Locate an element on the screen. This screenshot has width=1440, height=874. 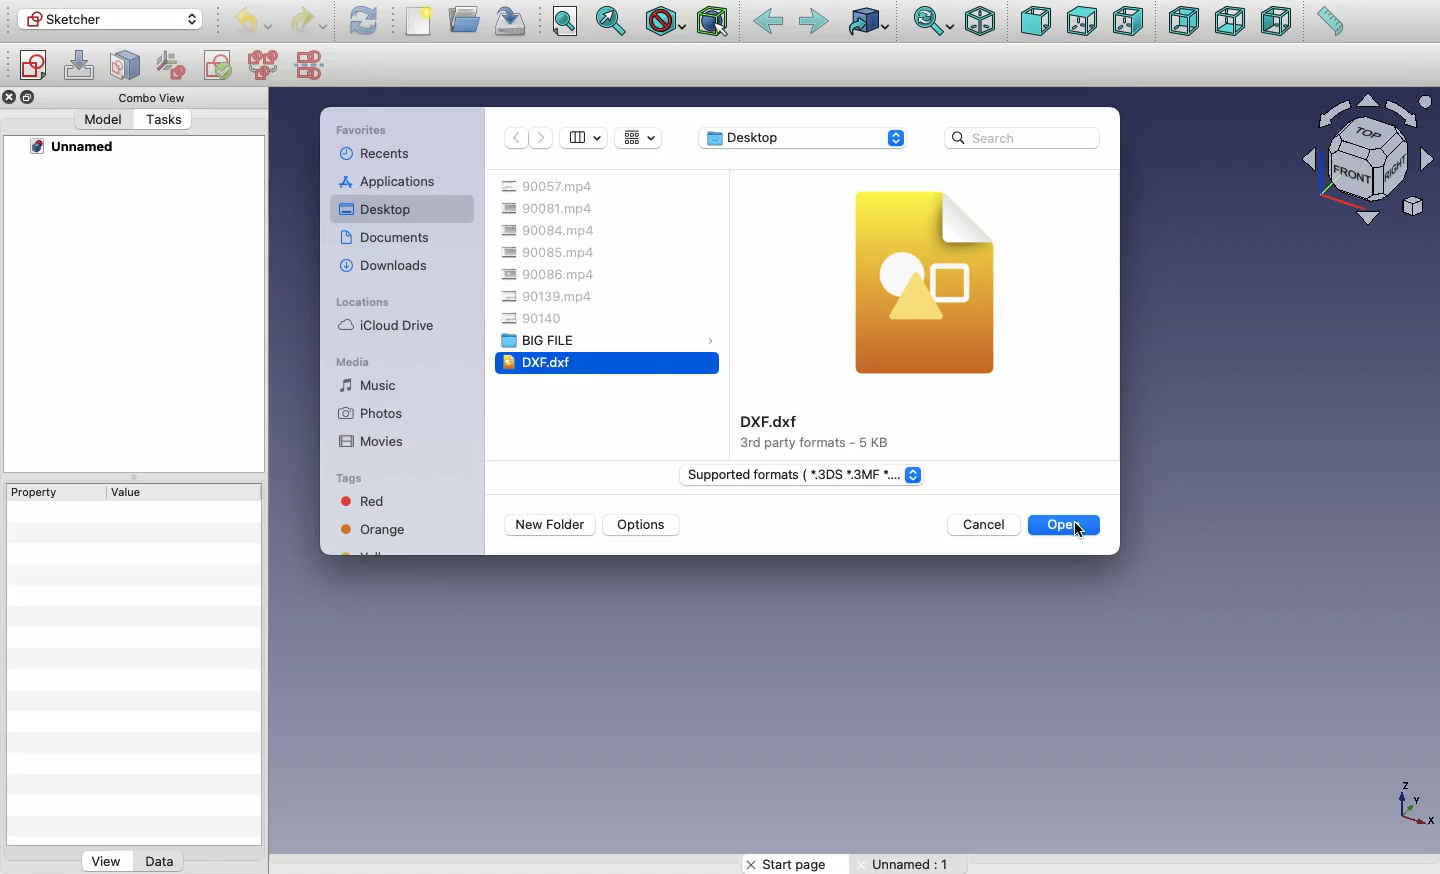
Create sketch is located at coordinates (33, 66).